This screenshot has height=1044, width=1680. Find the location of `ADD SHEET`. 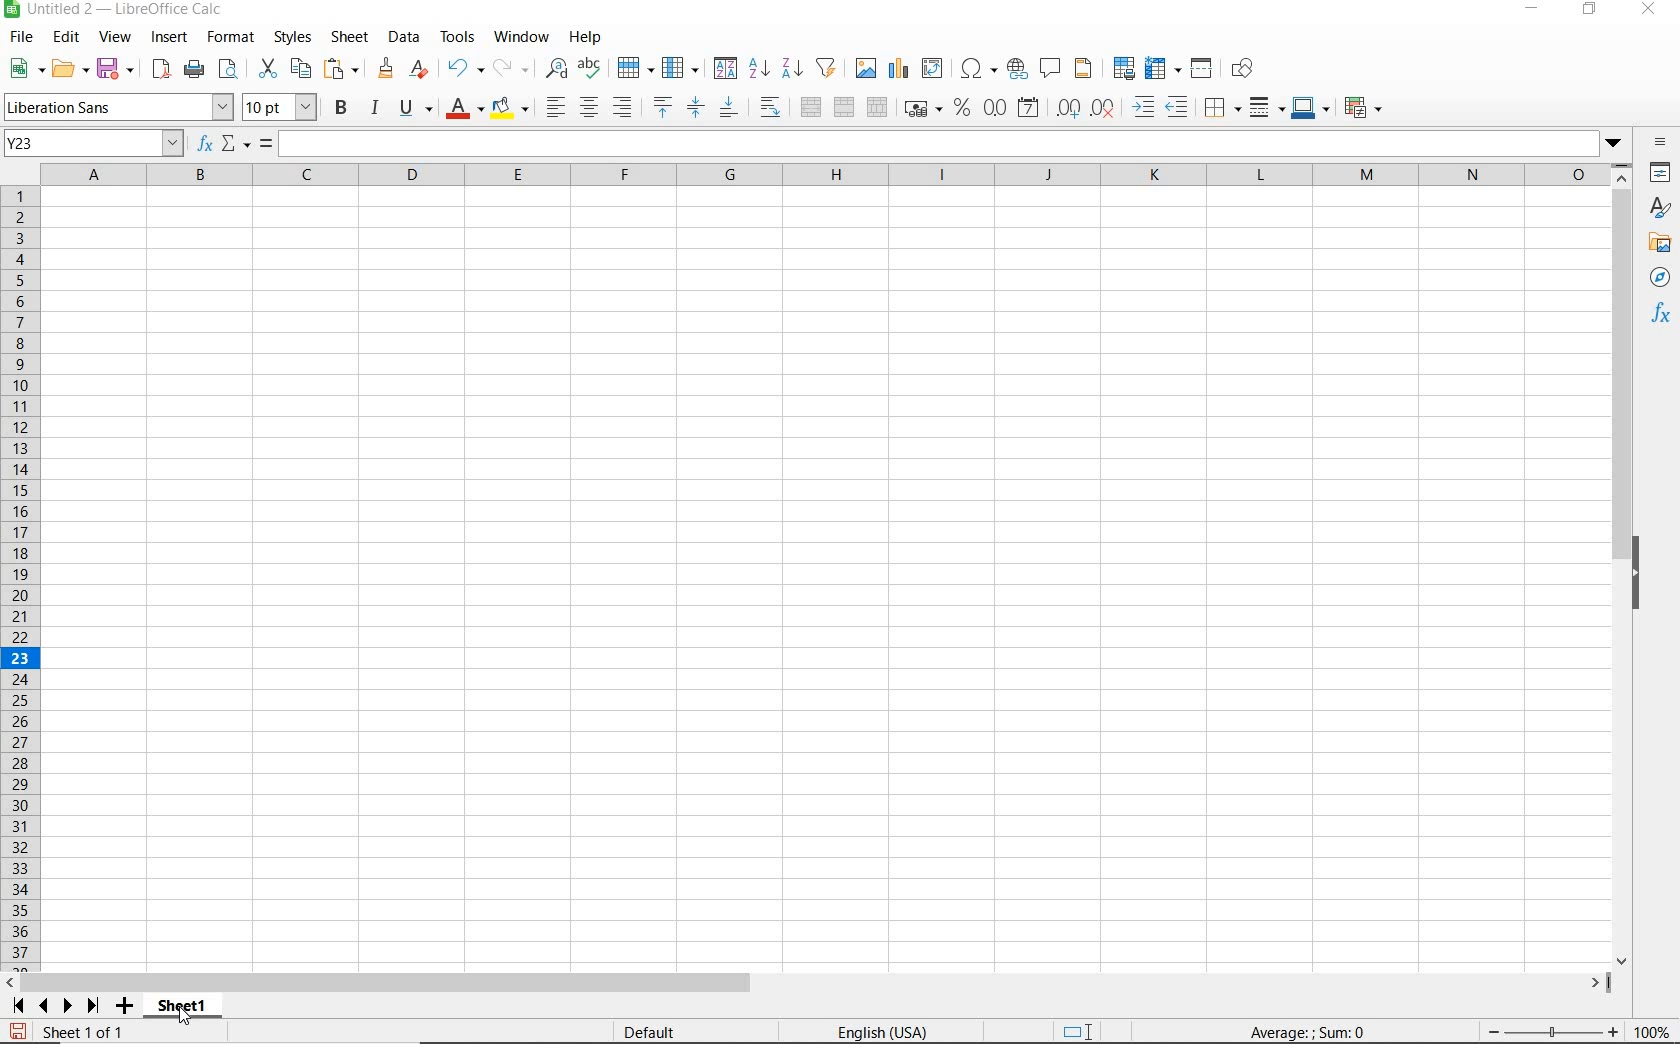

ADD SHEET is located at coordinates (127, 1007).